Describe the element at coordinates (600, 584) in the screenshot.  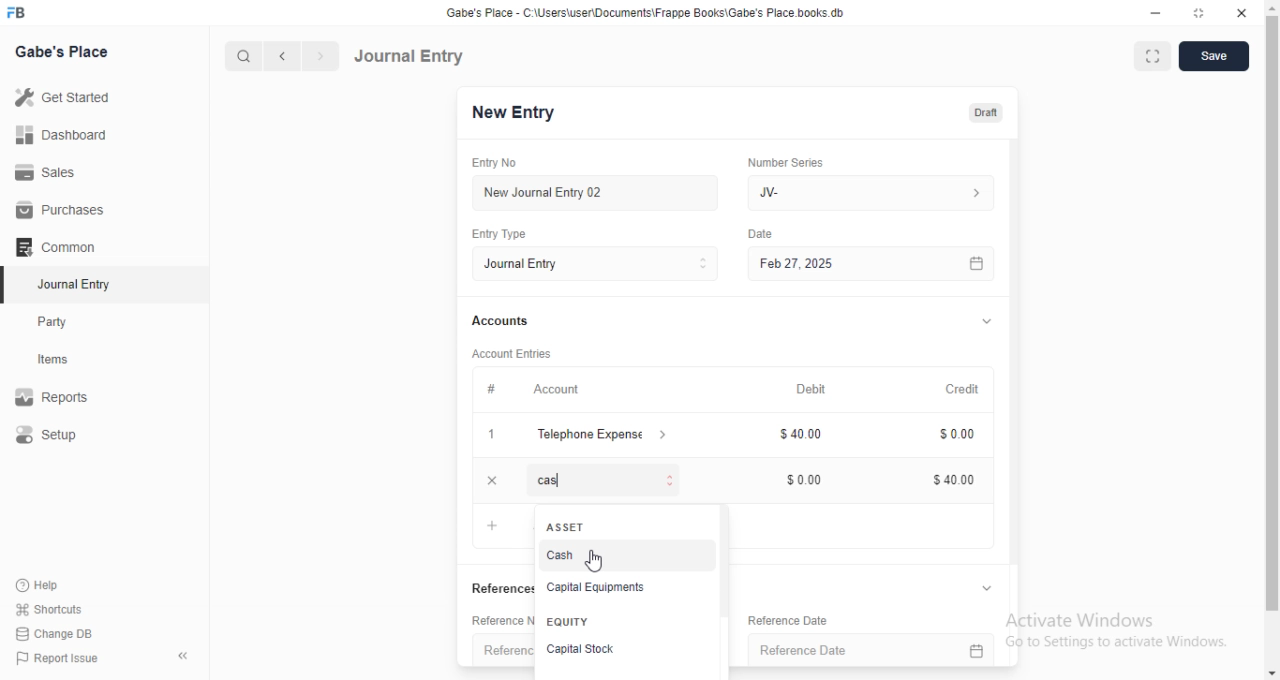
I see `Capital Equipments` at that location.